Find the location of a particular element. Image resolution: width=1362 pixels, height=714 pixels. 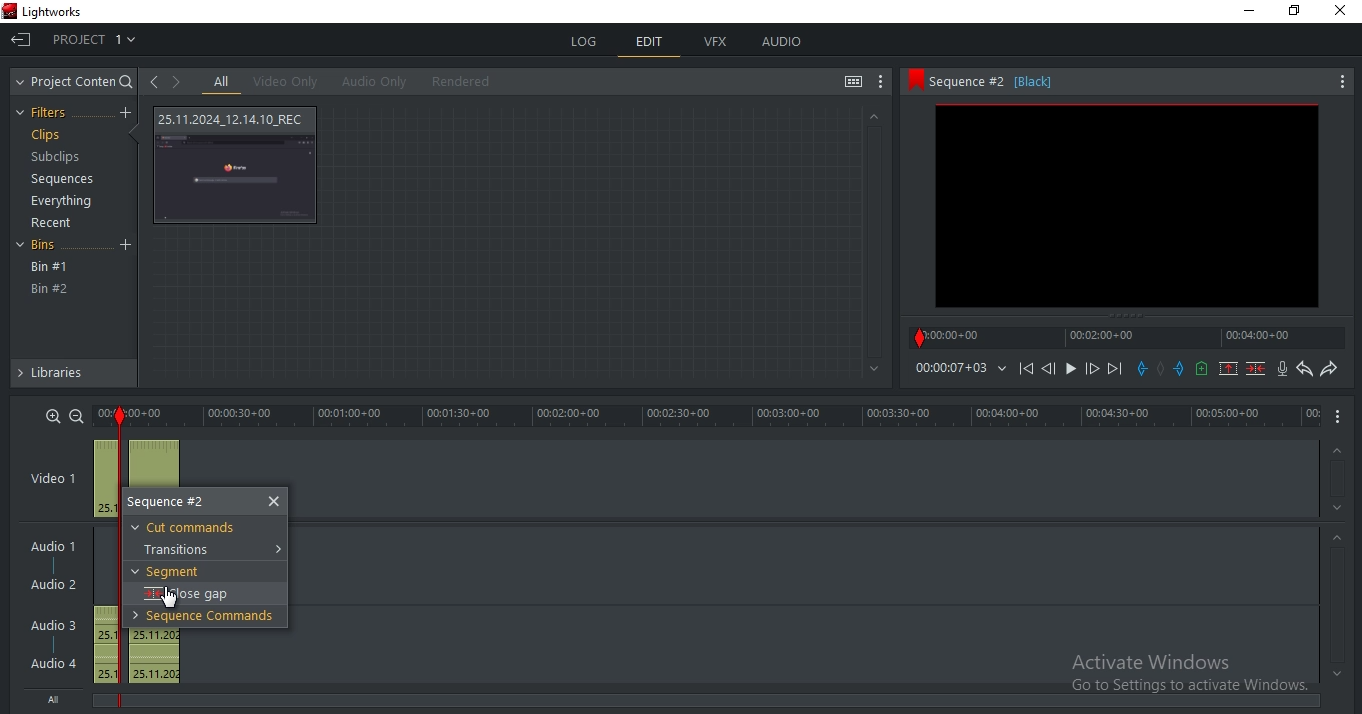

Up is located at coordinates (873, 116).